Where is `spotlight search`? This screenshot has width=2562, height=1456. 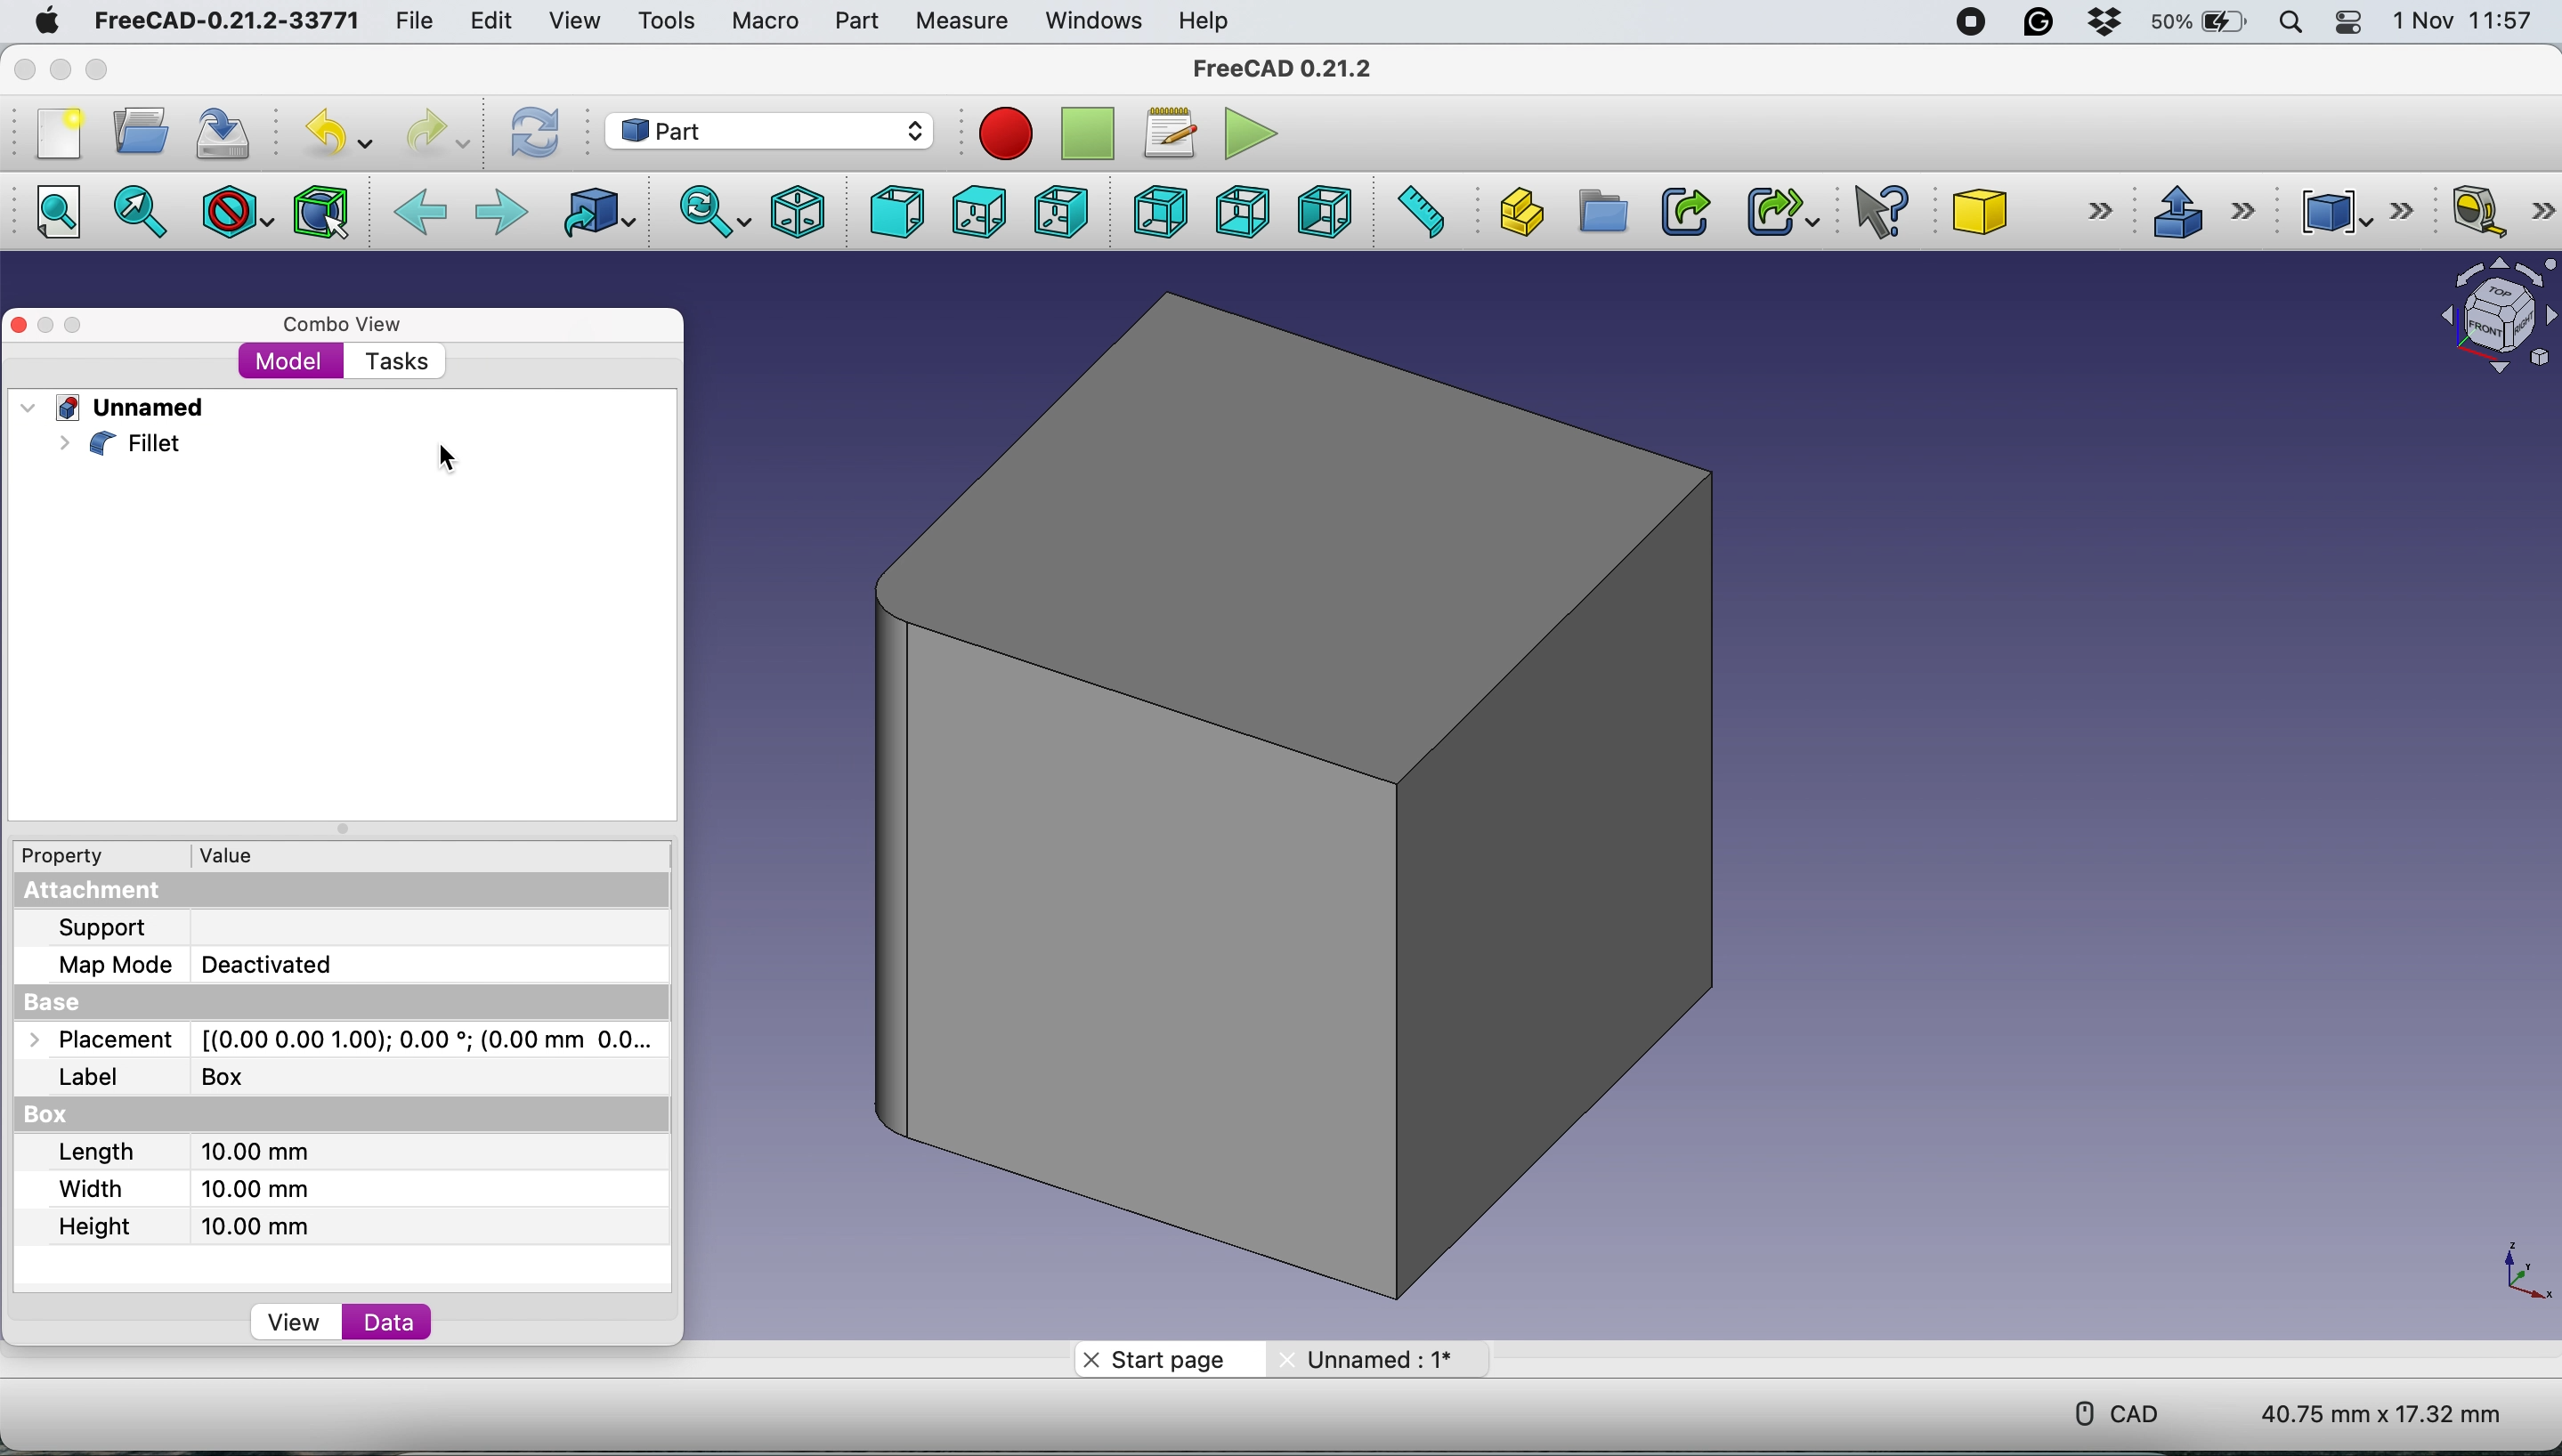
spotlight search is located at coordinates (2289, 24).